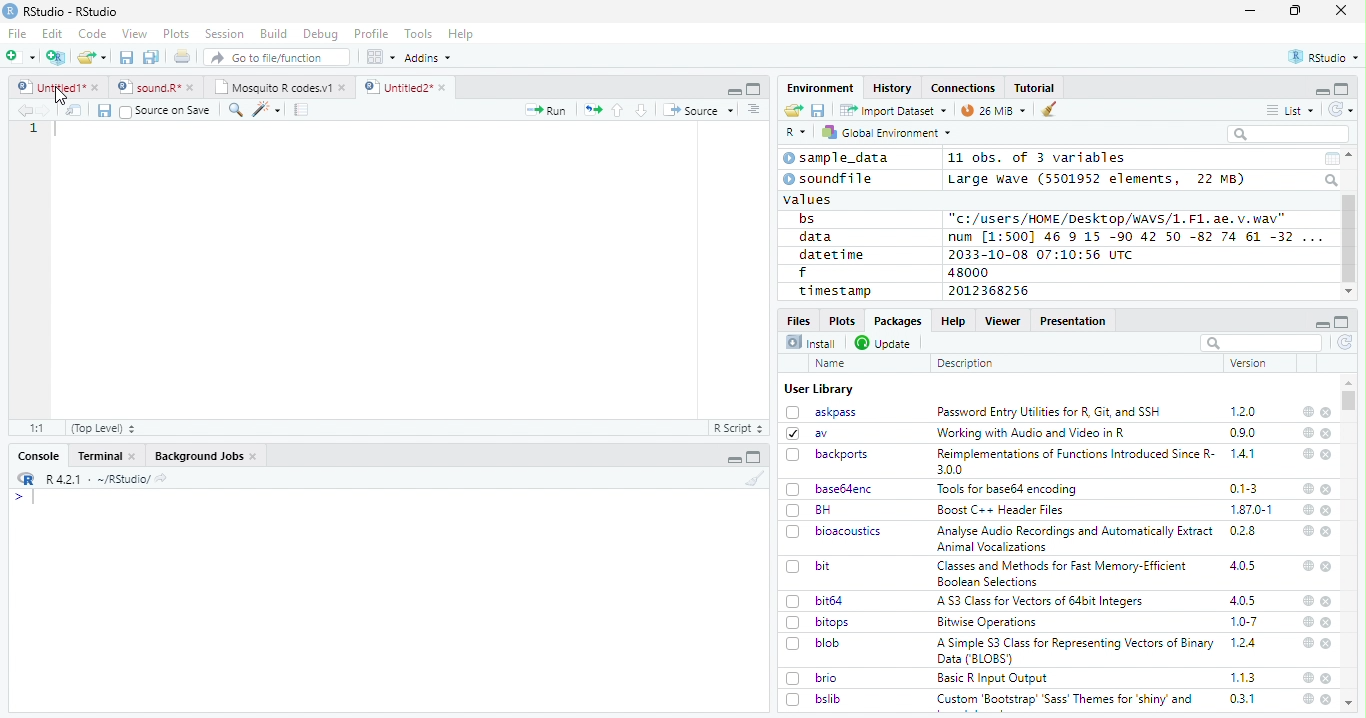 The image size is (1366, 718). I want to click on clear workspace, so click(751, 478).